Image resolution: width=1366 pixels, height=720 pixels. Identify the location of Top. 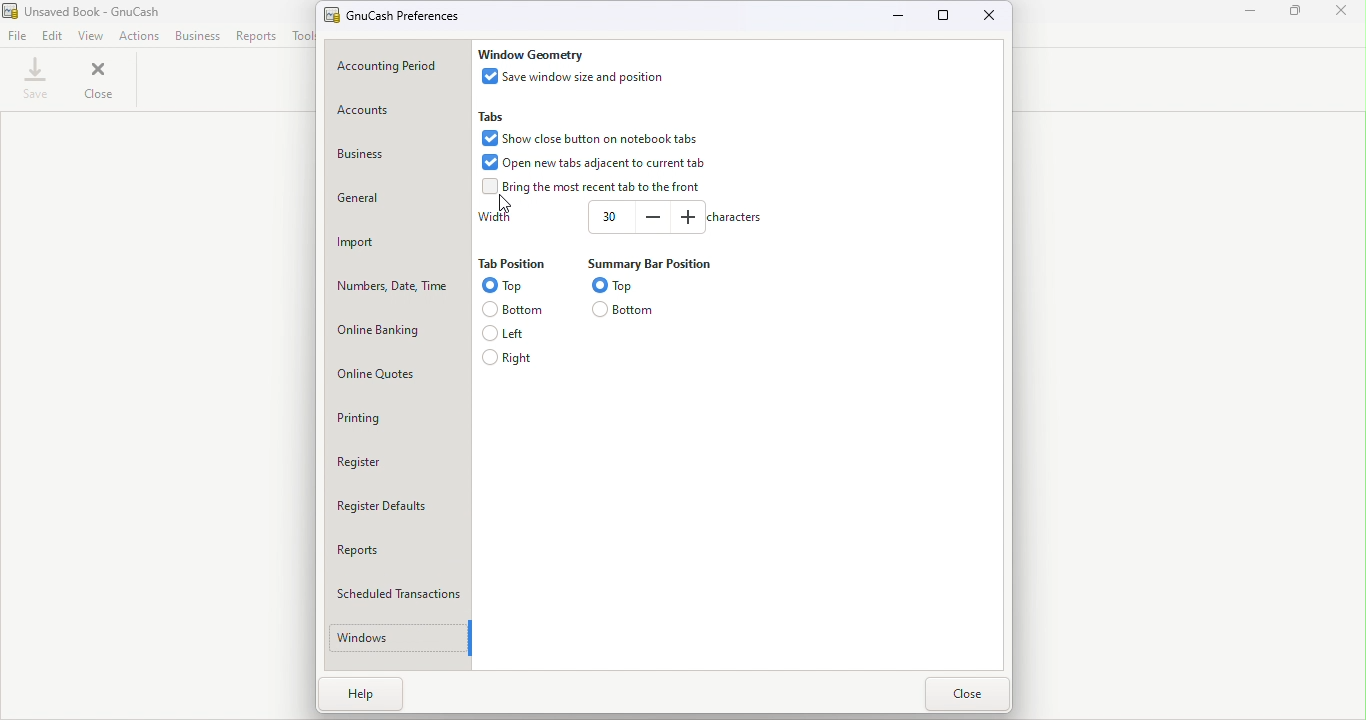
(502, 286).